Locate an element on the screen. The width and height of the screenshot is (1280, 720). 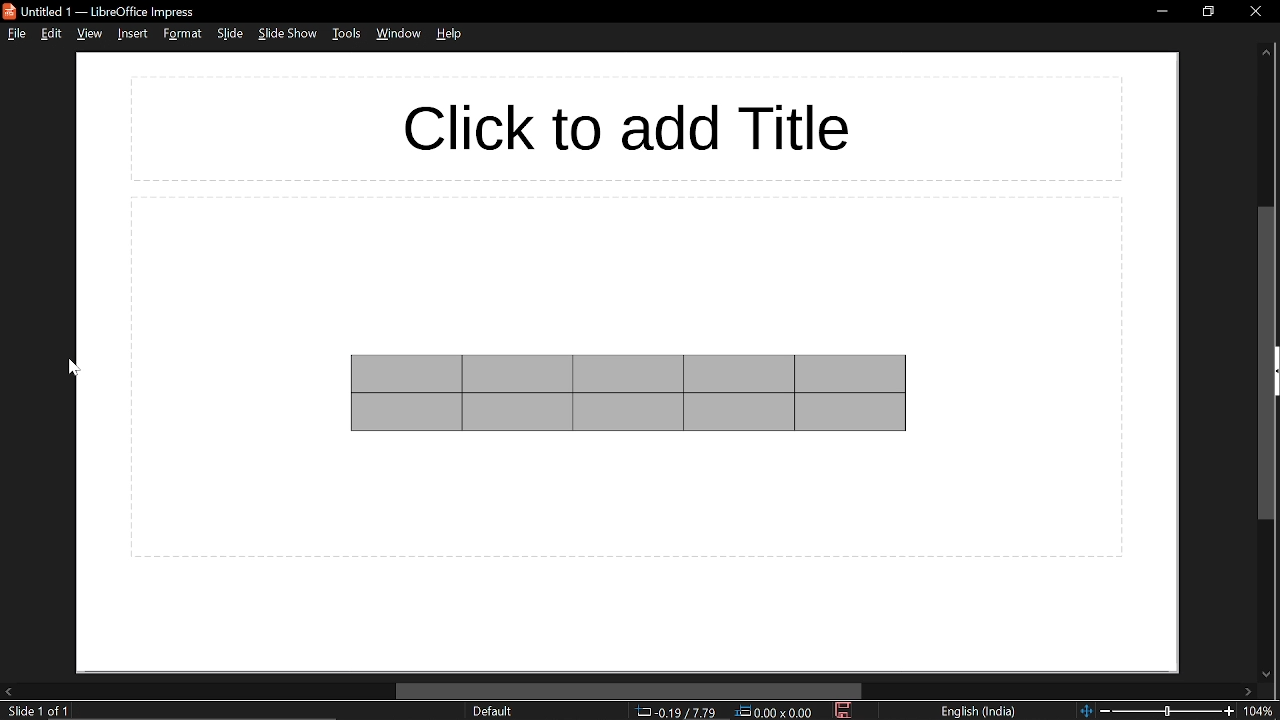
horizontal scrollbar is located at coordinates (630, 689).